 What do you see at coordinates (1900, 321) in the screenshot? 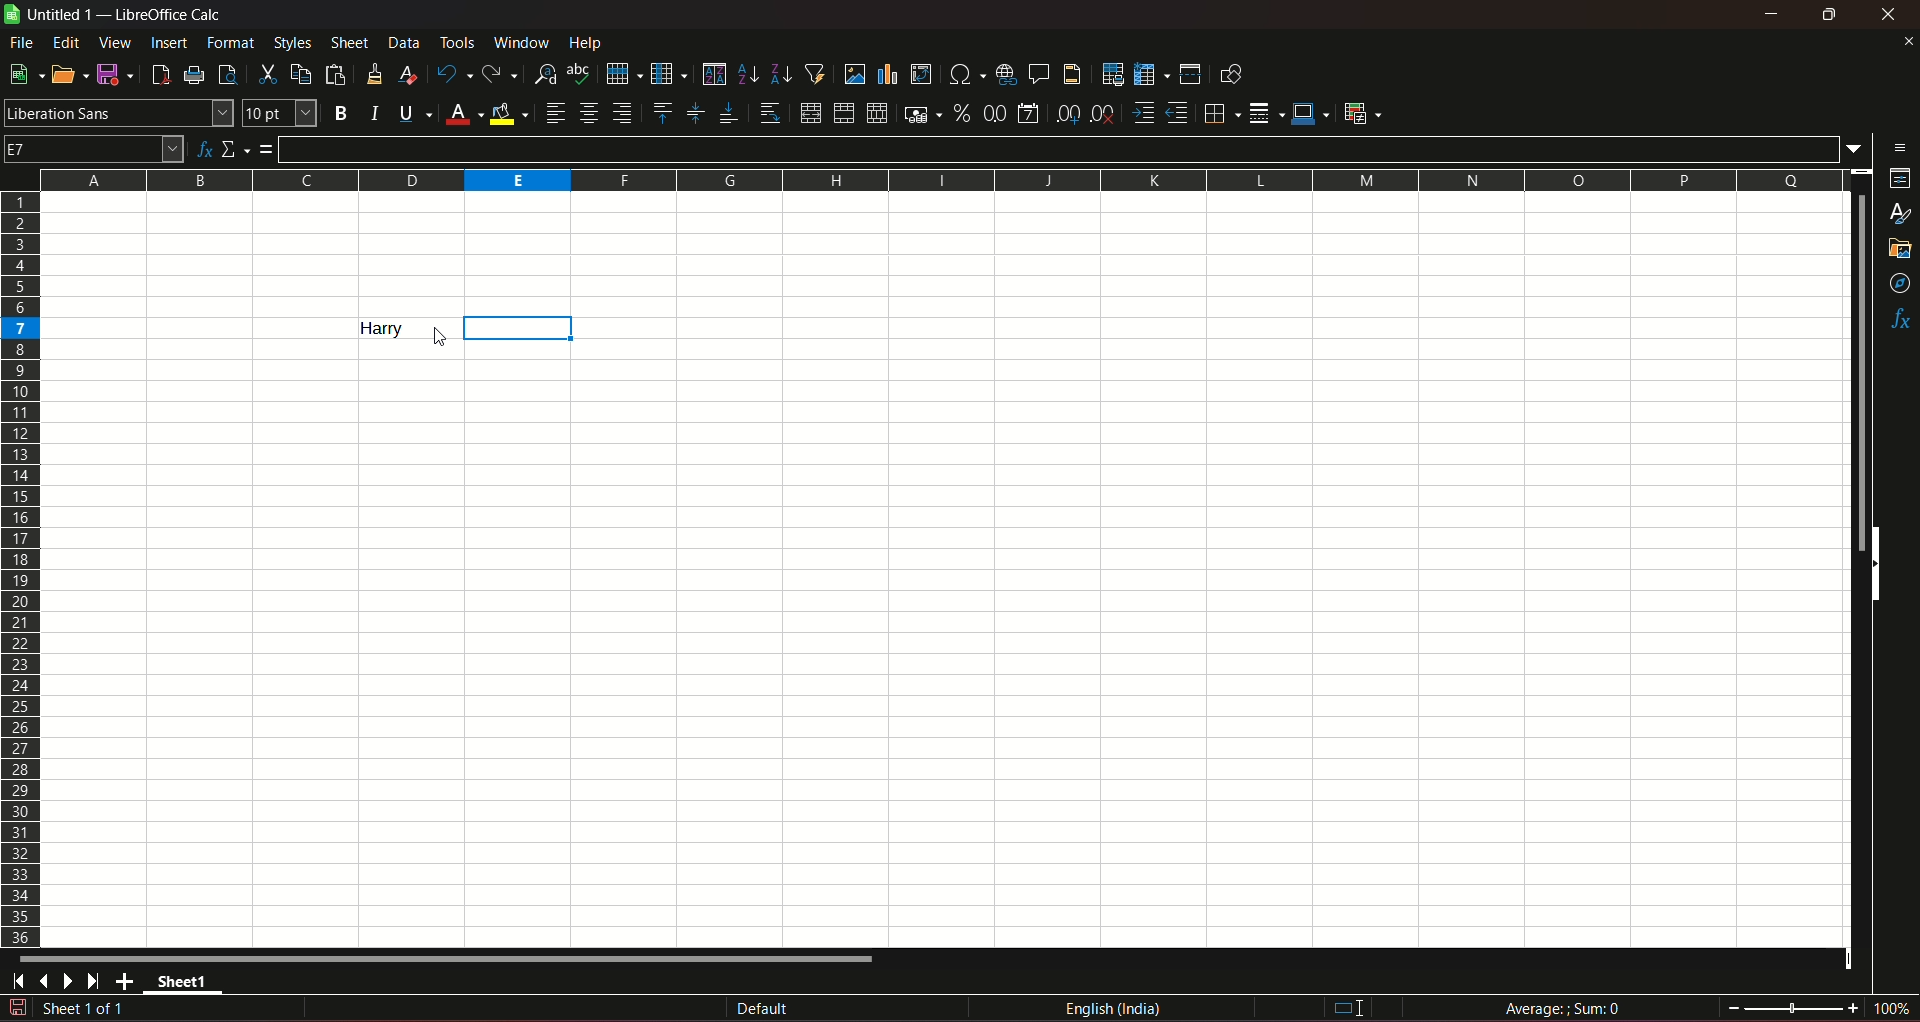
I see `functions` at bounding box center [1900, 321].